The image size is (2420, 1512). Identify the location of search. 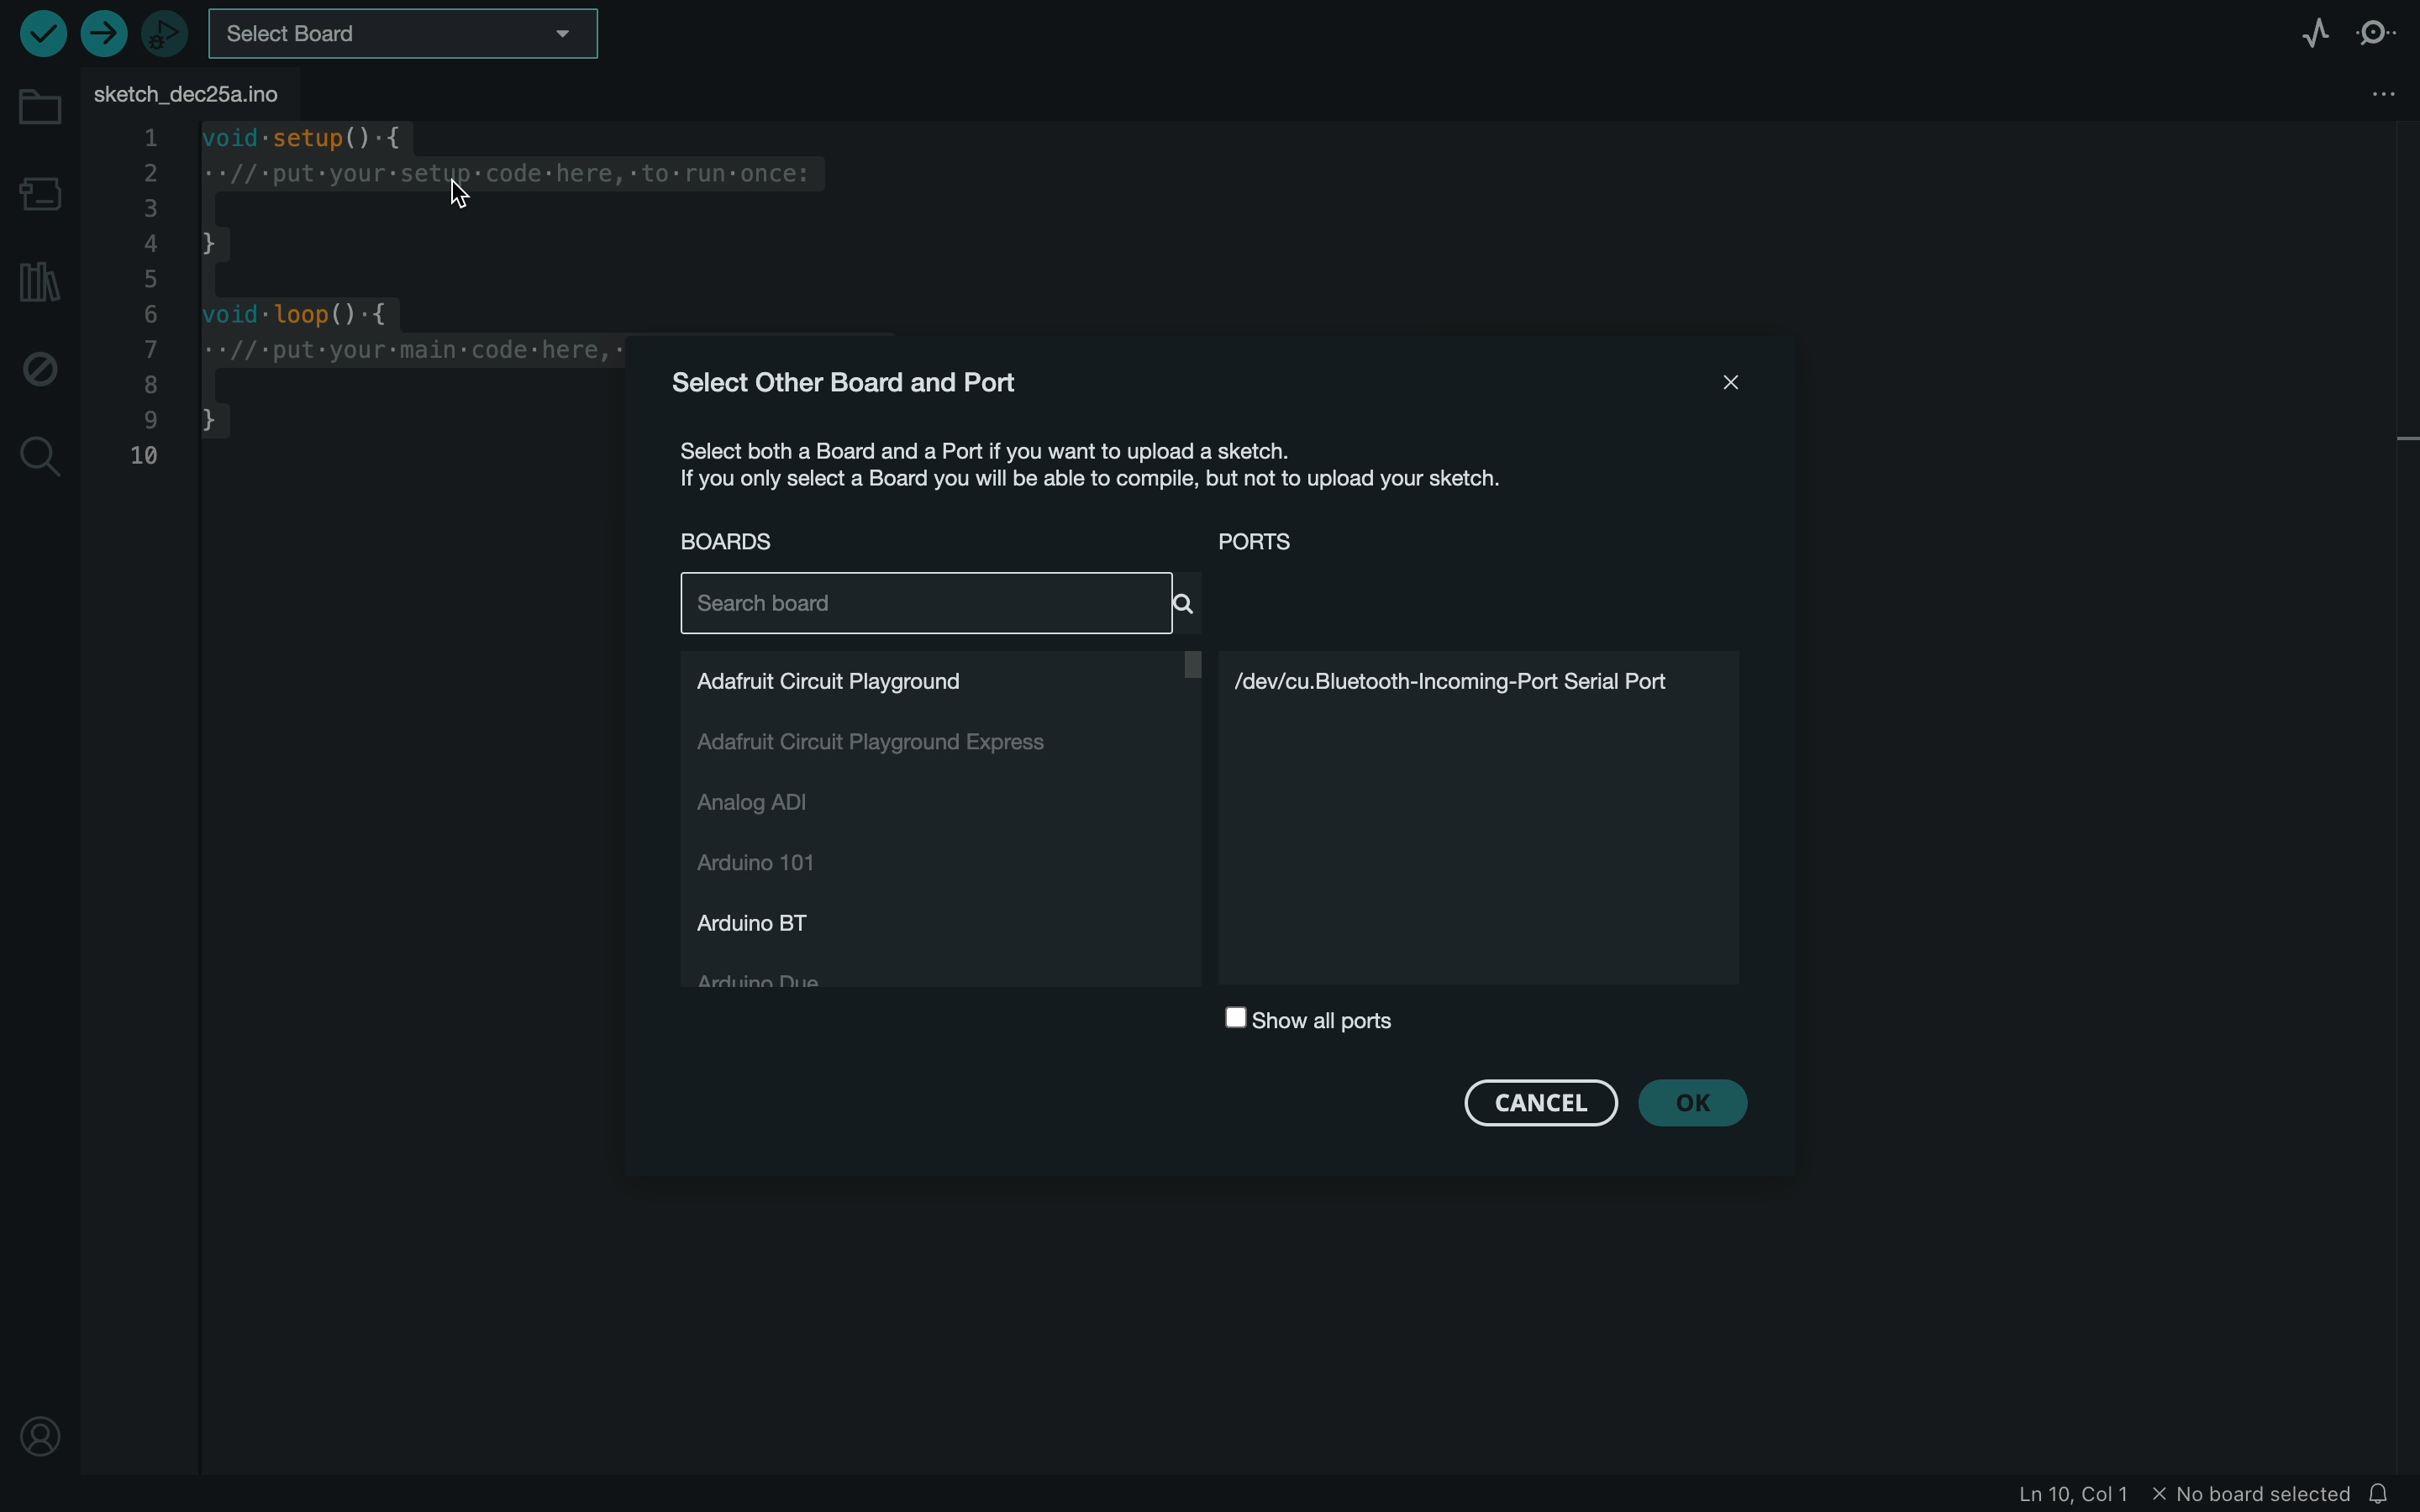
(38, 460).